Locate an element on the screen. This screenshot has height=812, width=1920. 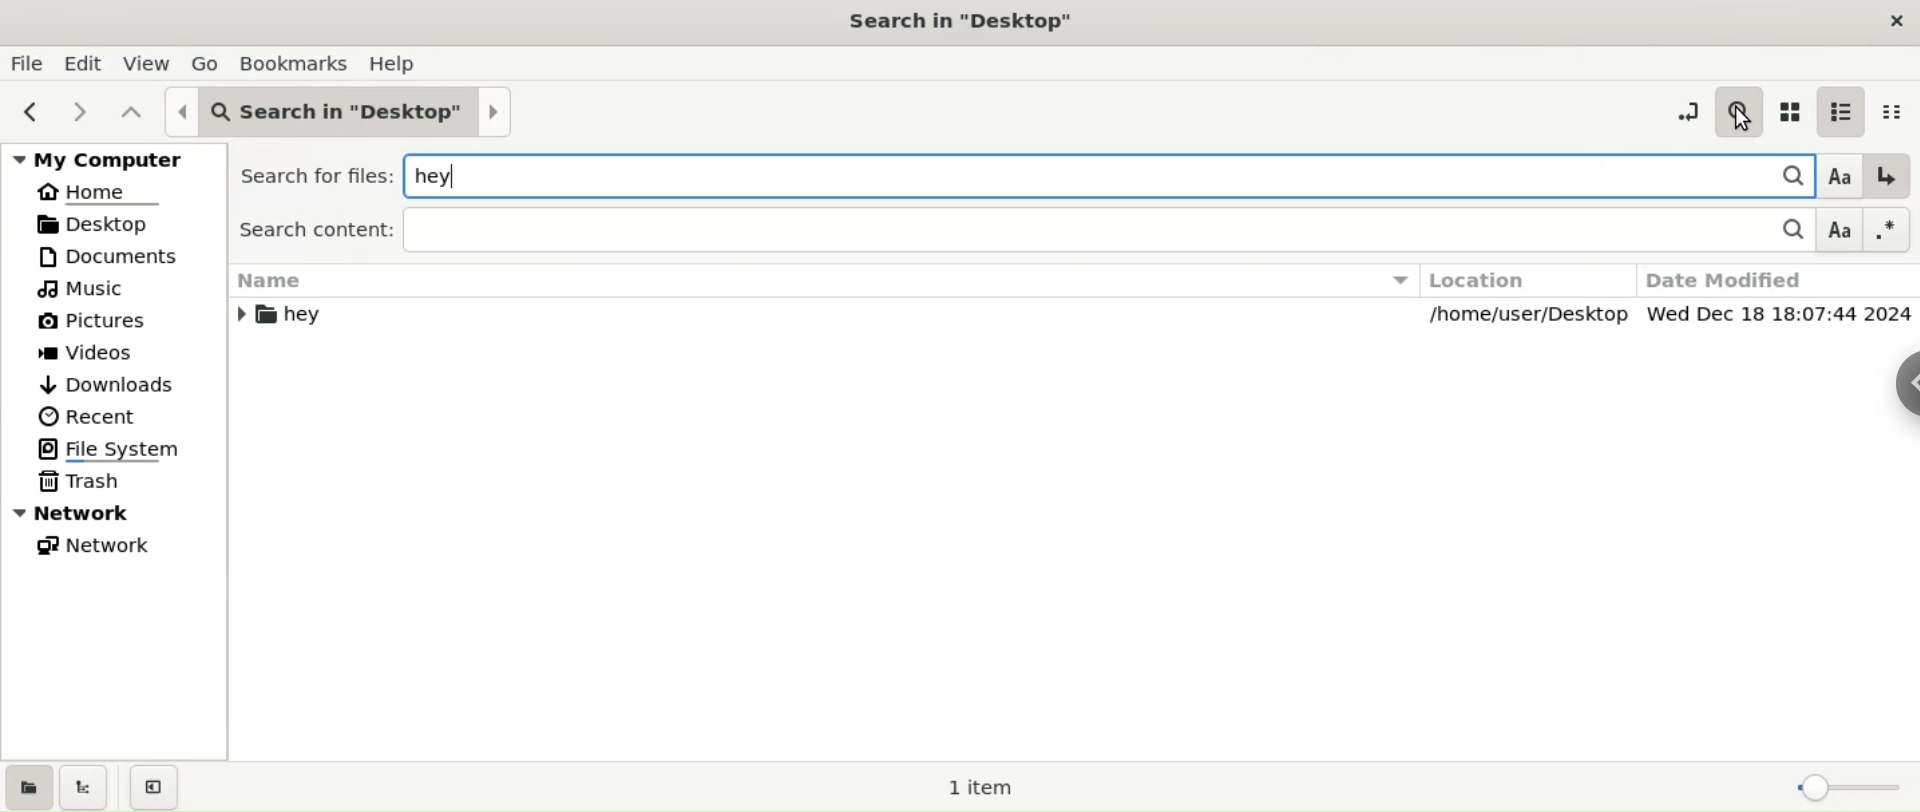
compact view is located at coordinates (1896, 113).